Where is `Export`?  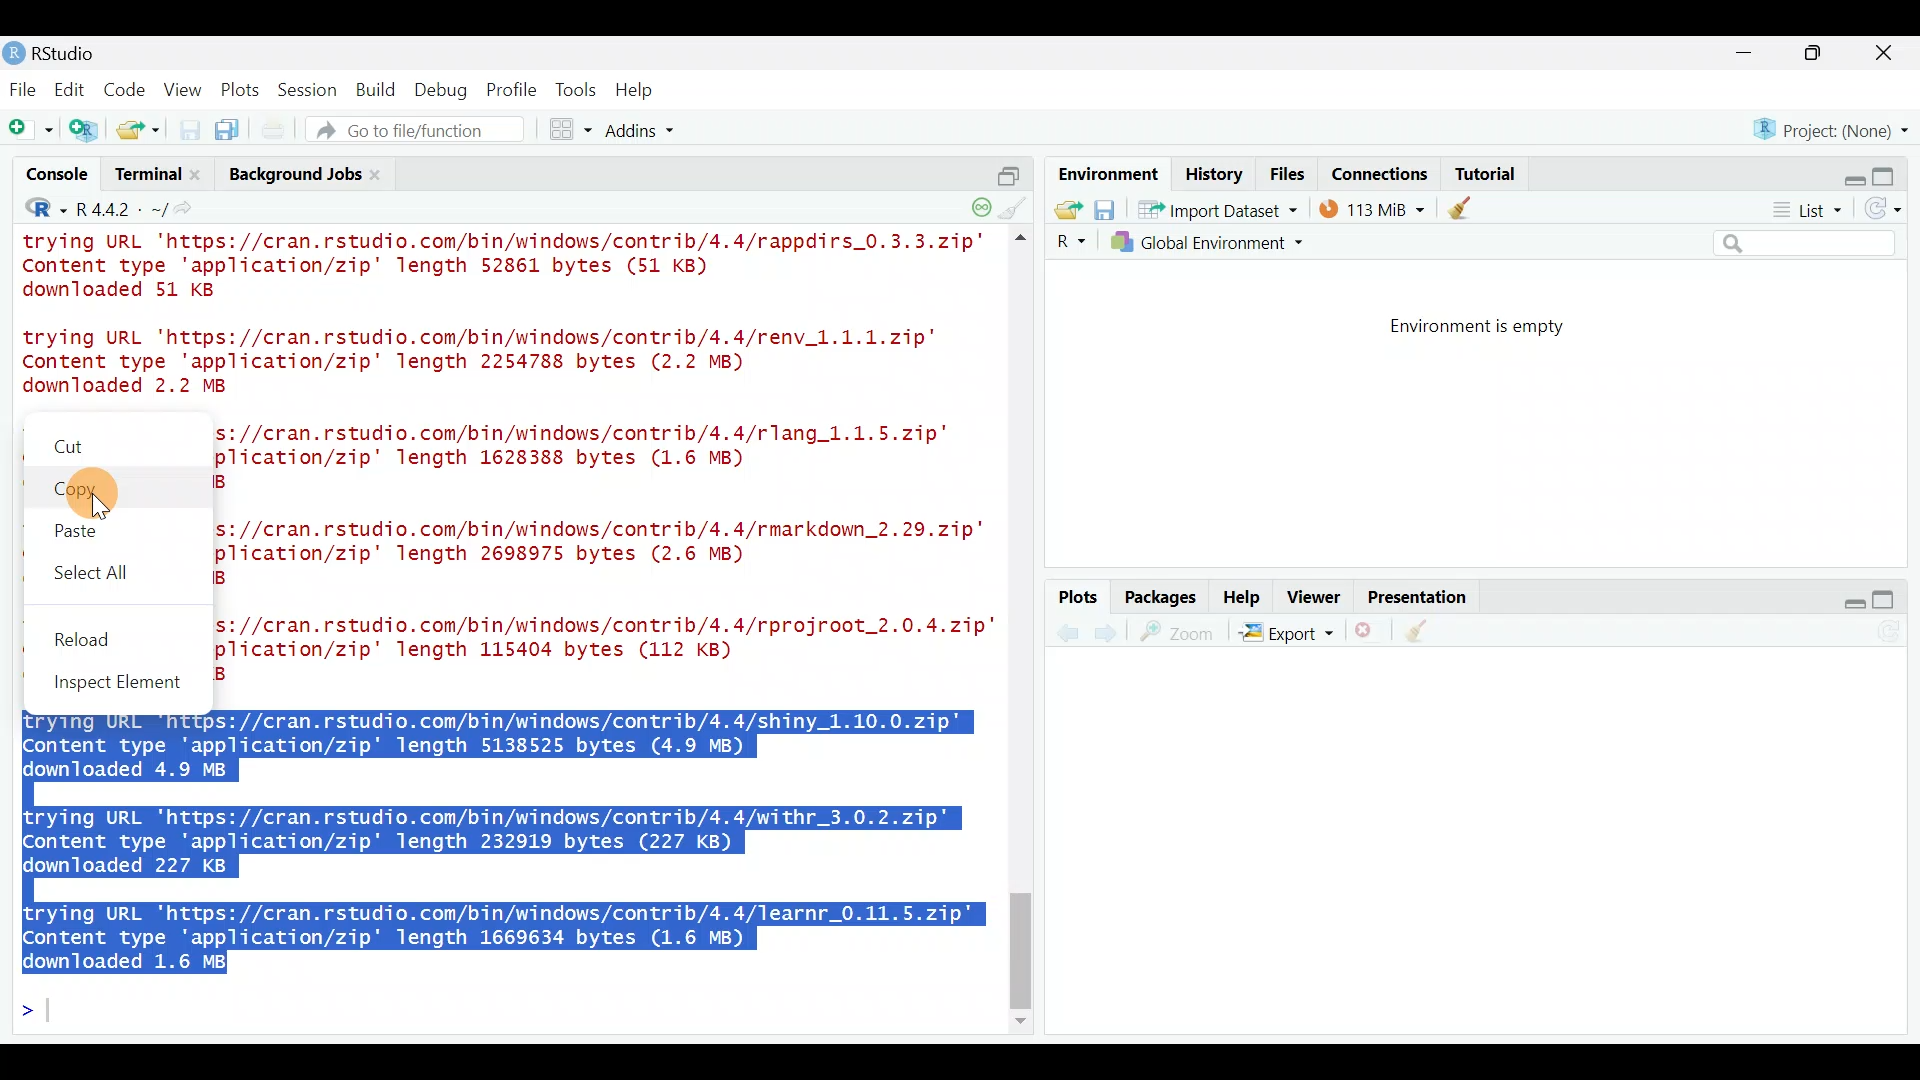 Export is located at coordinates (1286, 636).